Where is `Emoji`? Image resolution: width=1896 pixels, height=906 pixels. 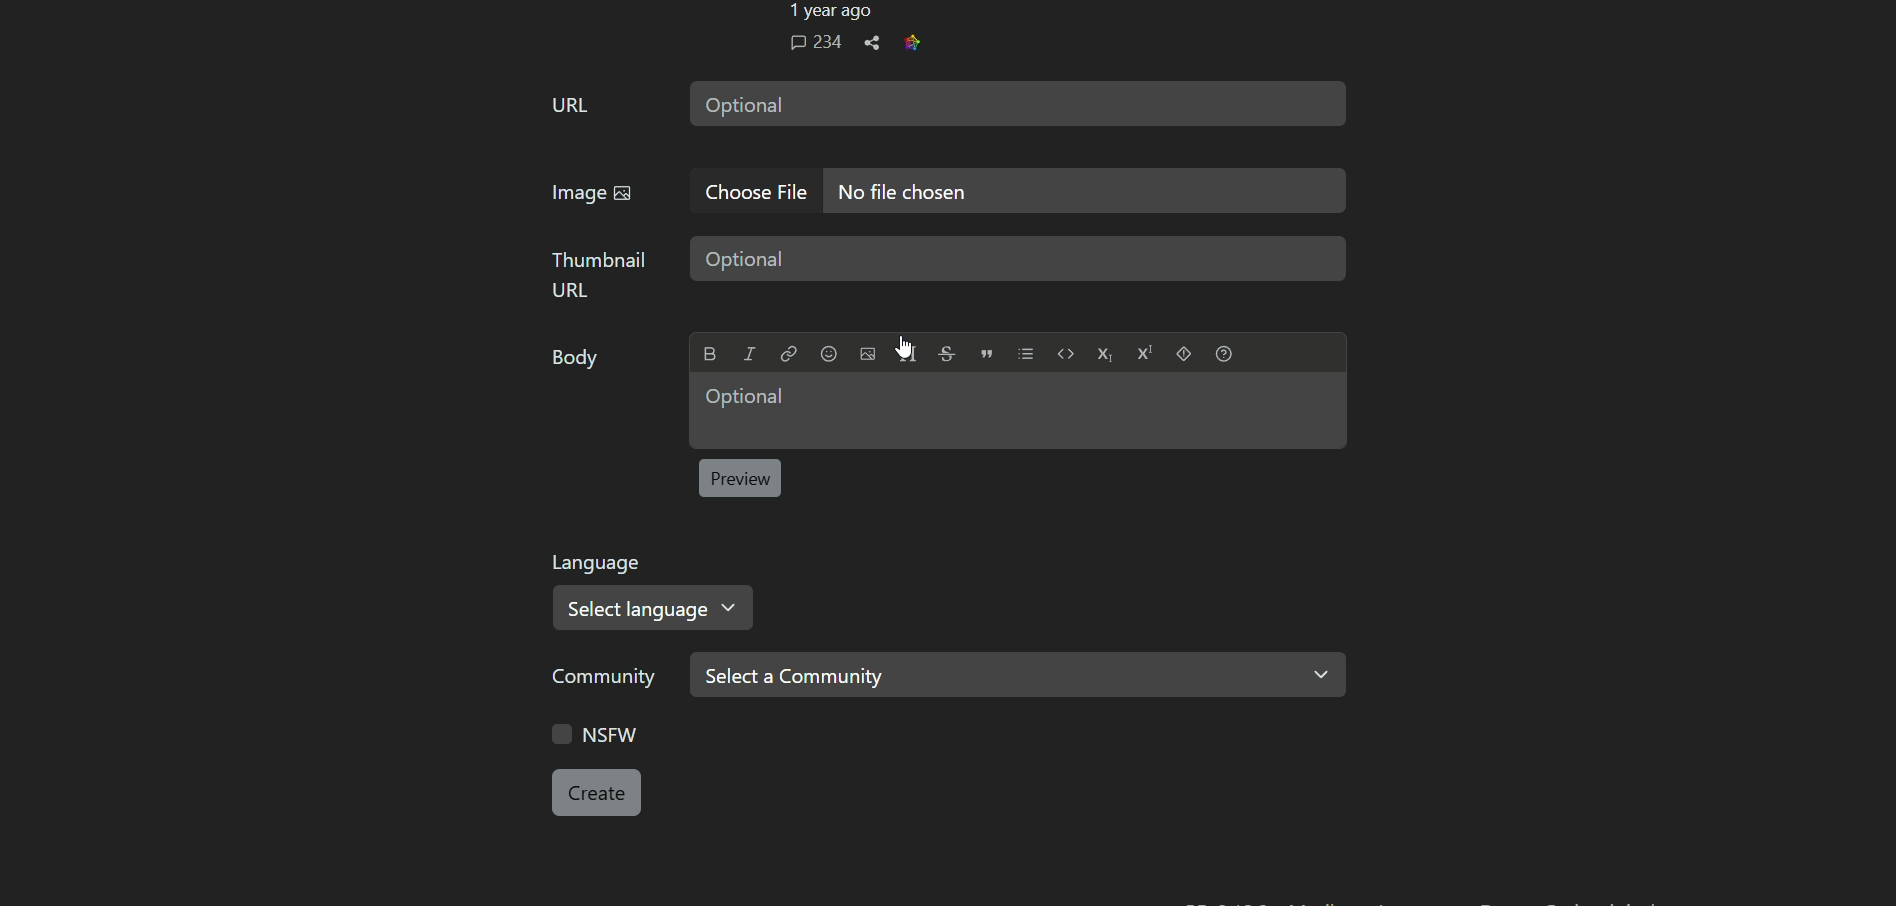
Emoji is located at coordinates (828, 354).